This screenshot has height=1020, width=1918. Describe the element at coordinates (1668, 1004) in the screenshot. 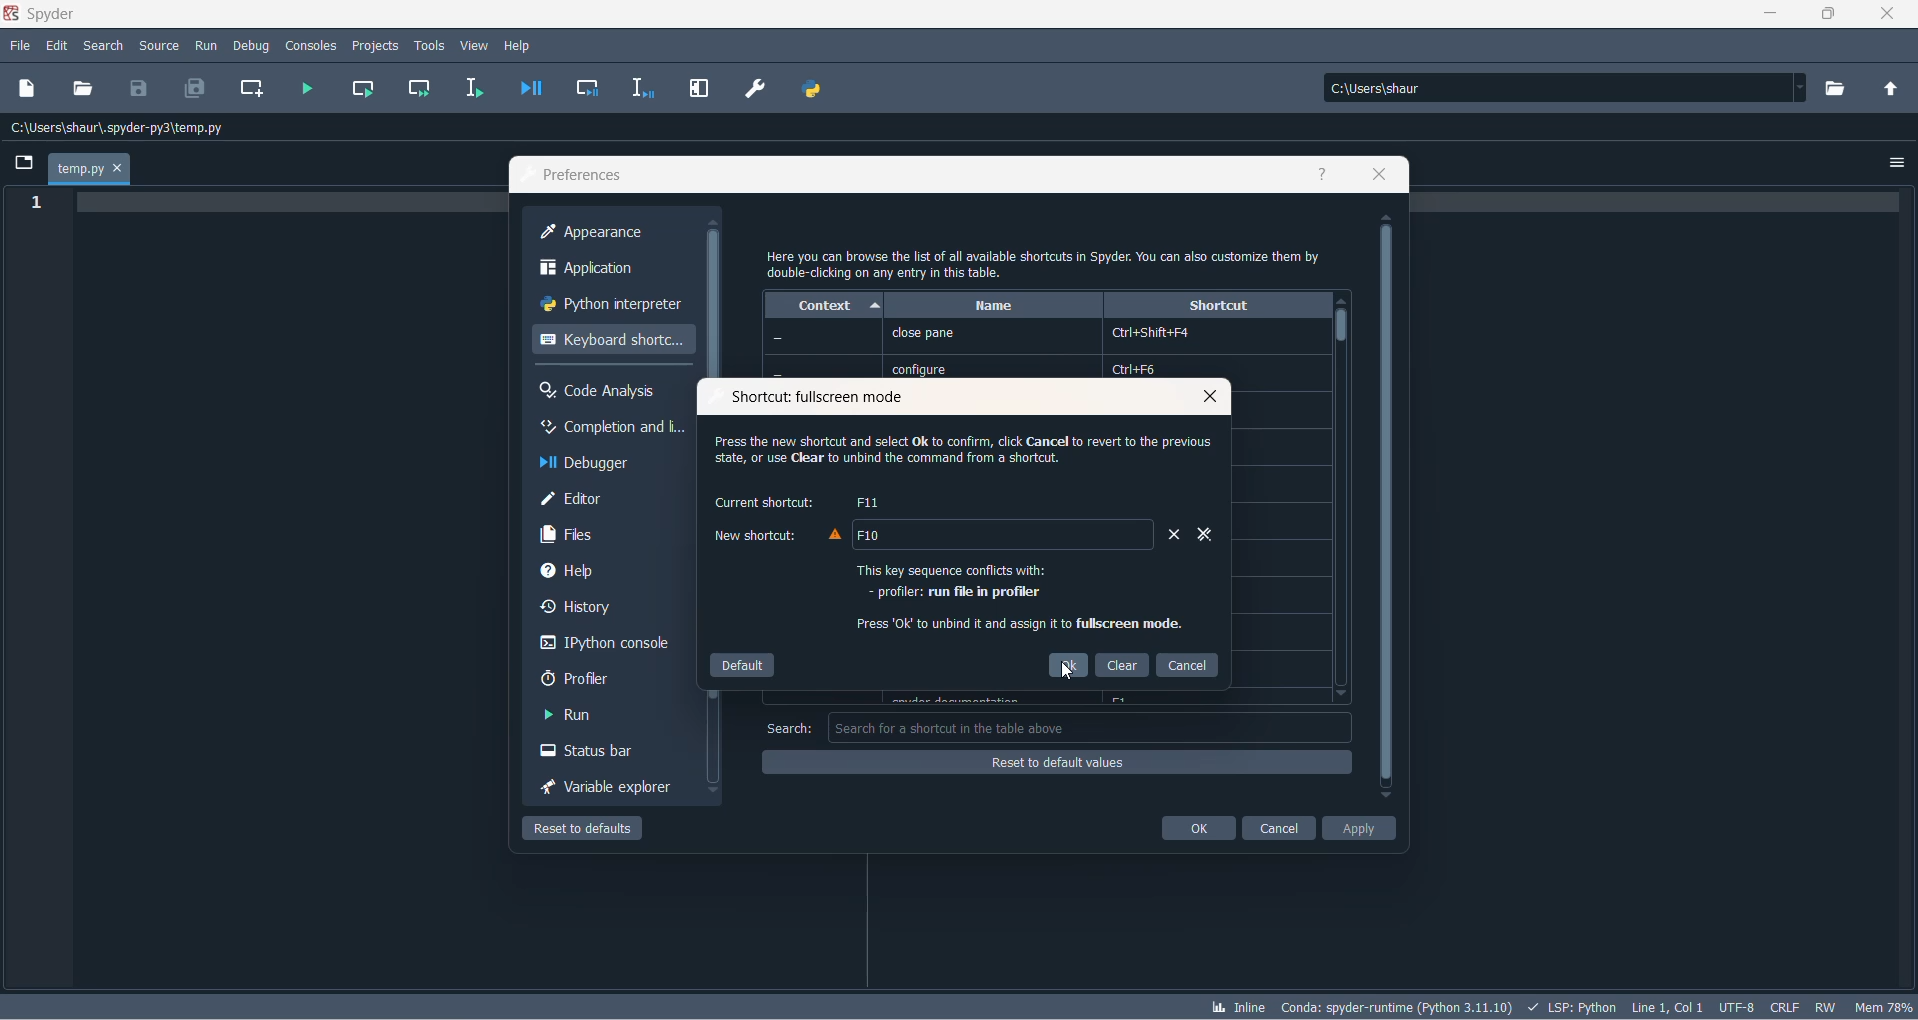

I see `line and column number` at that location.